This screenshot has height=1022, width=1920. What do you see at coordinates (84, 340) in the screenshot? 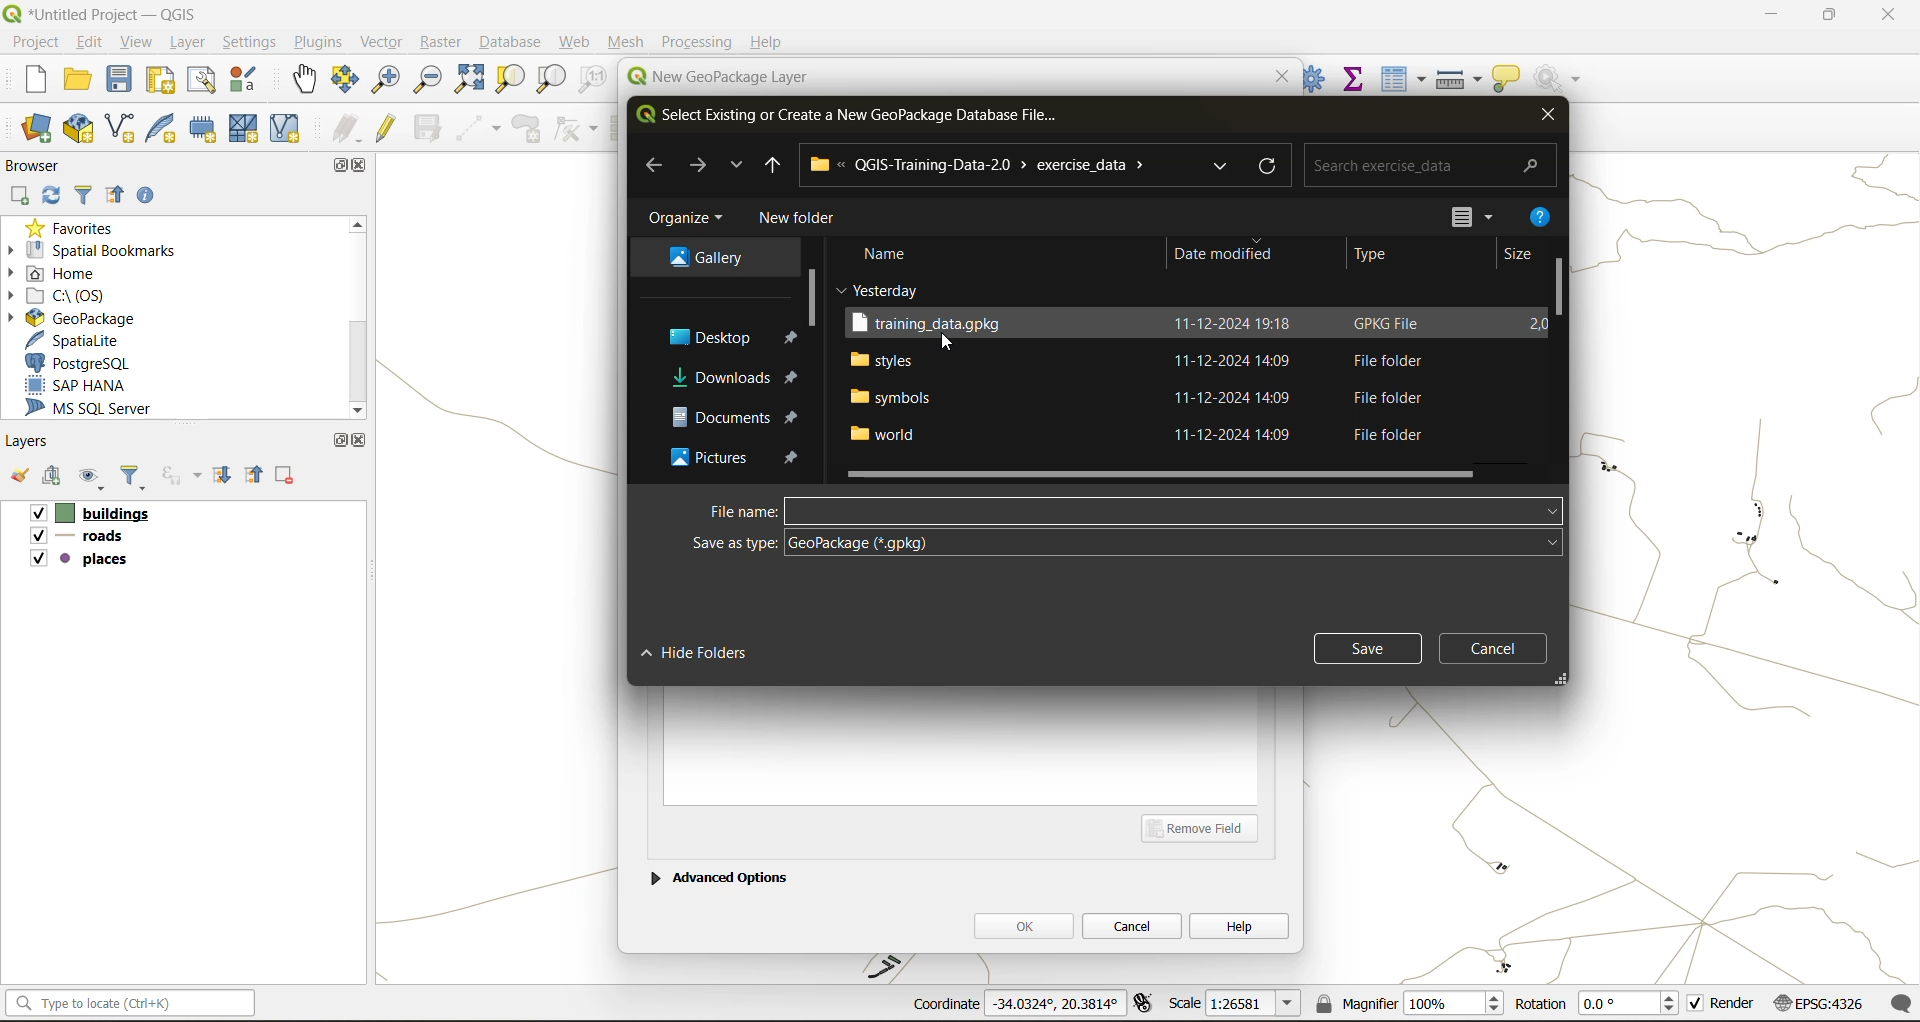
I see `spatialite` at bounding box center [84, 340].